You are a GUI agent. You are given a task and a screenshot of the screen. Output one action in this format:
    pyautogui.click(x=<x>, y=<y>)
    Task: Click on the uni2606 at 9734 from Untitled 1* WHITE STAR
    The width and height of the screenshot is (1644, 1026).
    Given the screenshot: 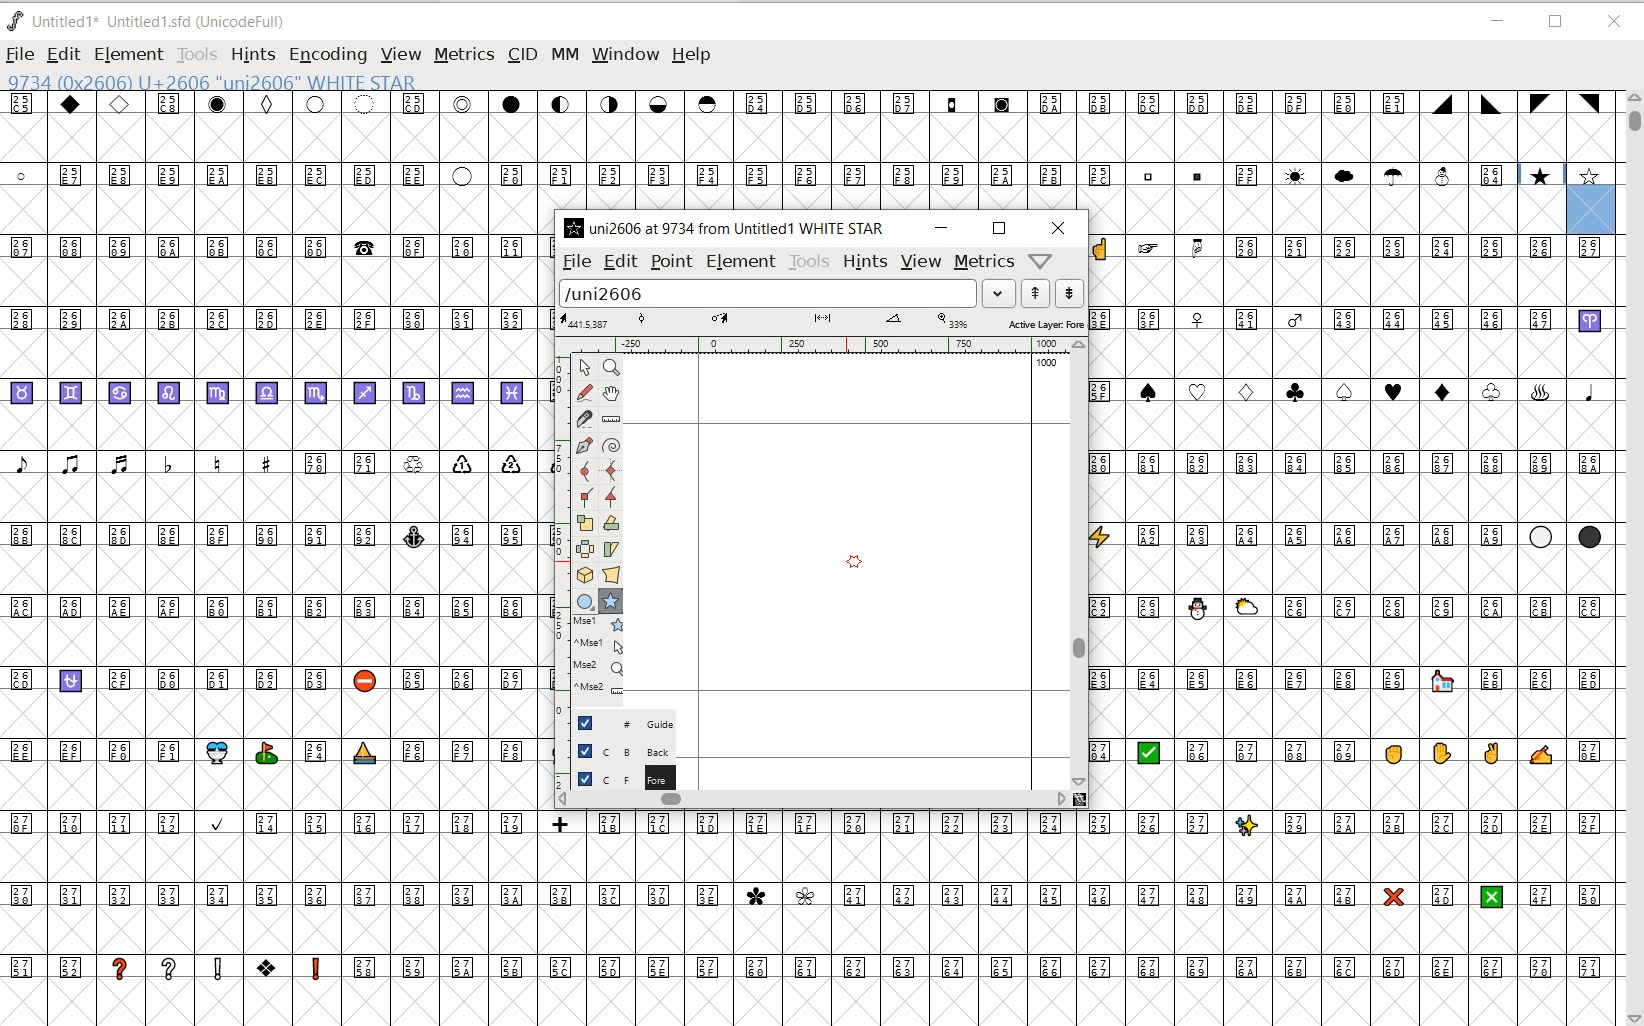 What is the action you would take?
    pyautogui.click(x=727, y=229)
    